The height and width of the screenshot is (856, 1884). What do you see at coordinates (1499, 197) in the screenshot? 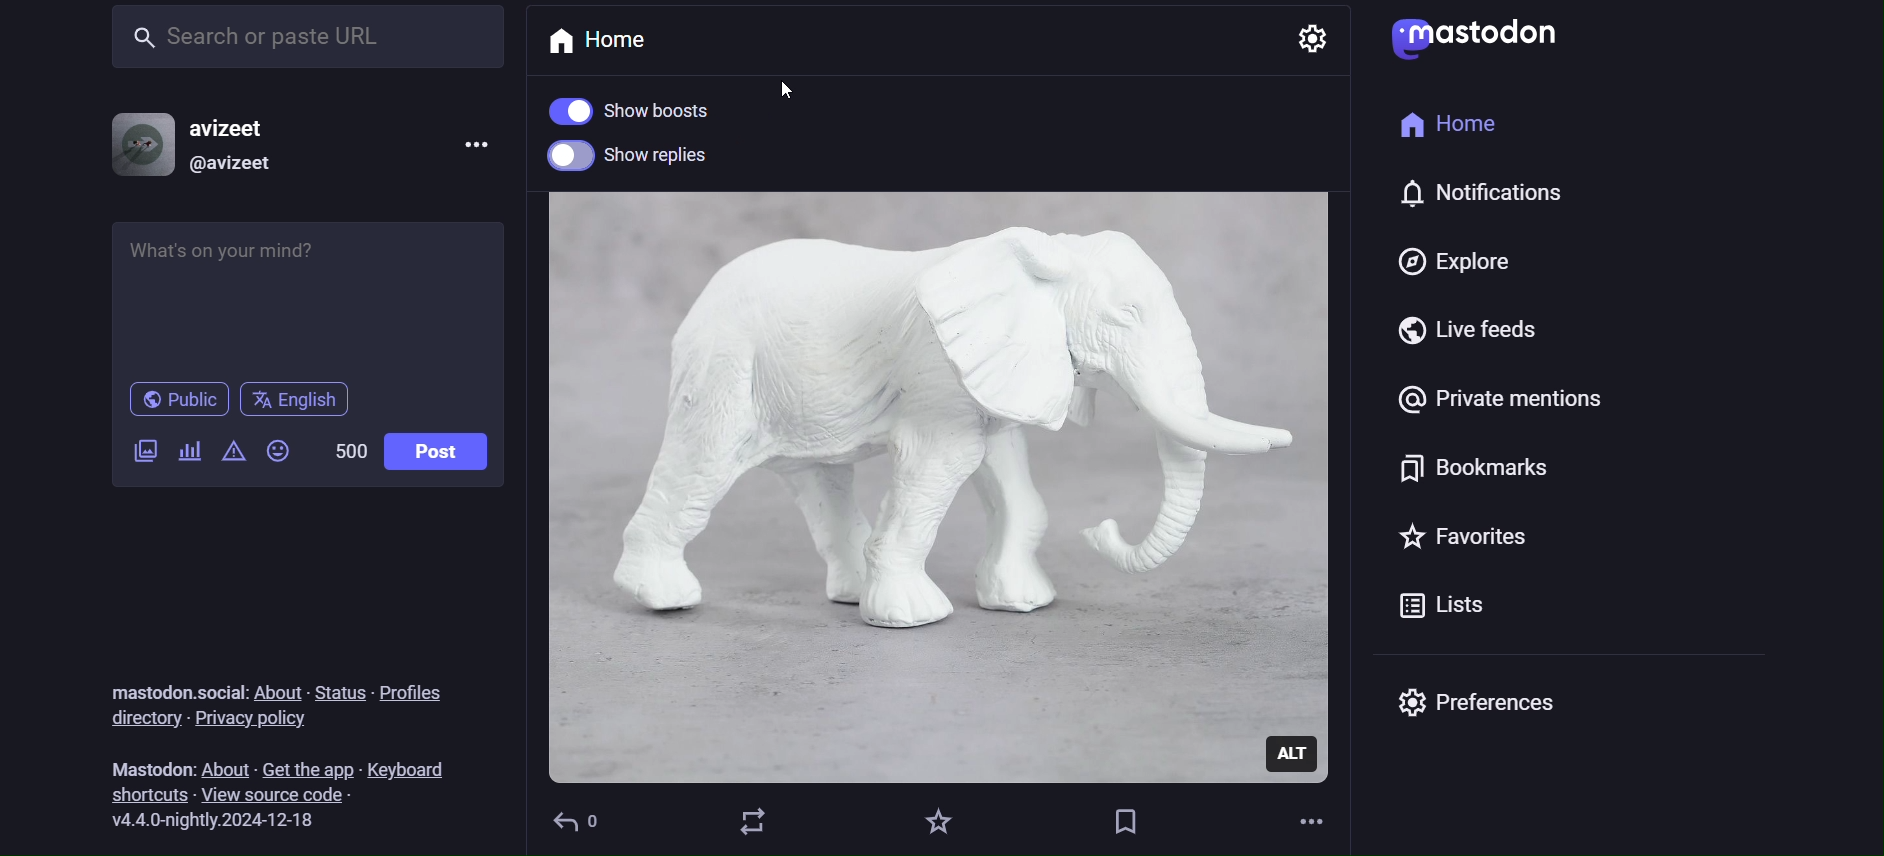
I see `notification` at bounding box center [1499, 197].